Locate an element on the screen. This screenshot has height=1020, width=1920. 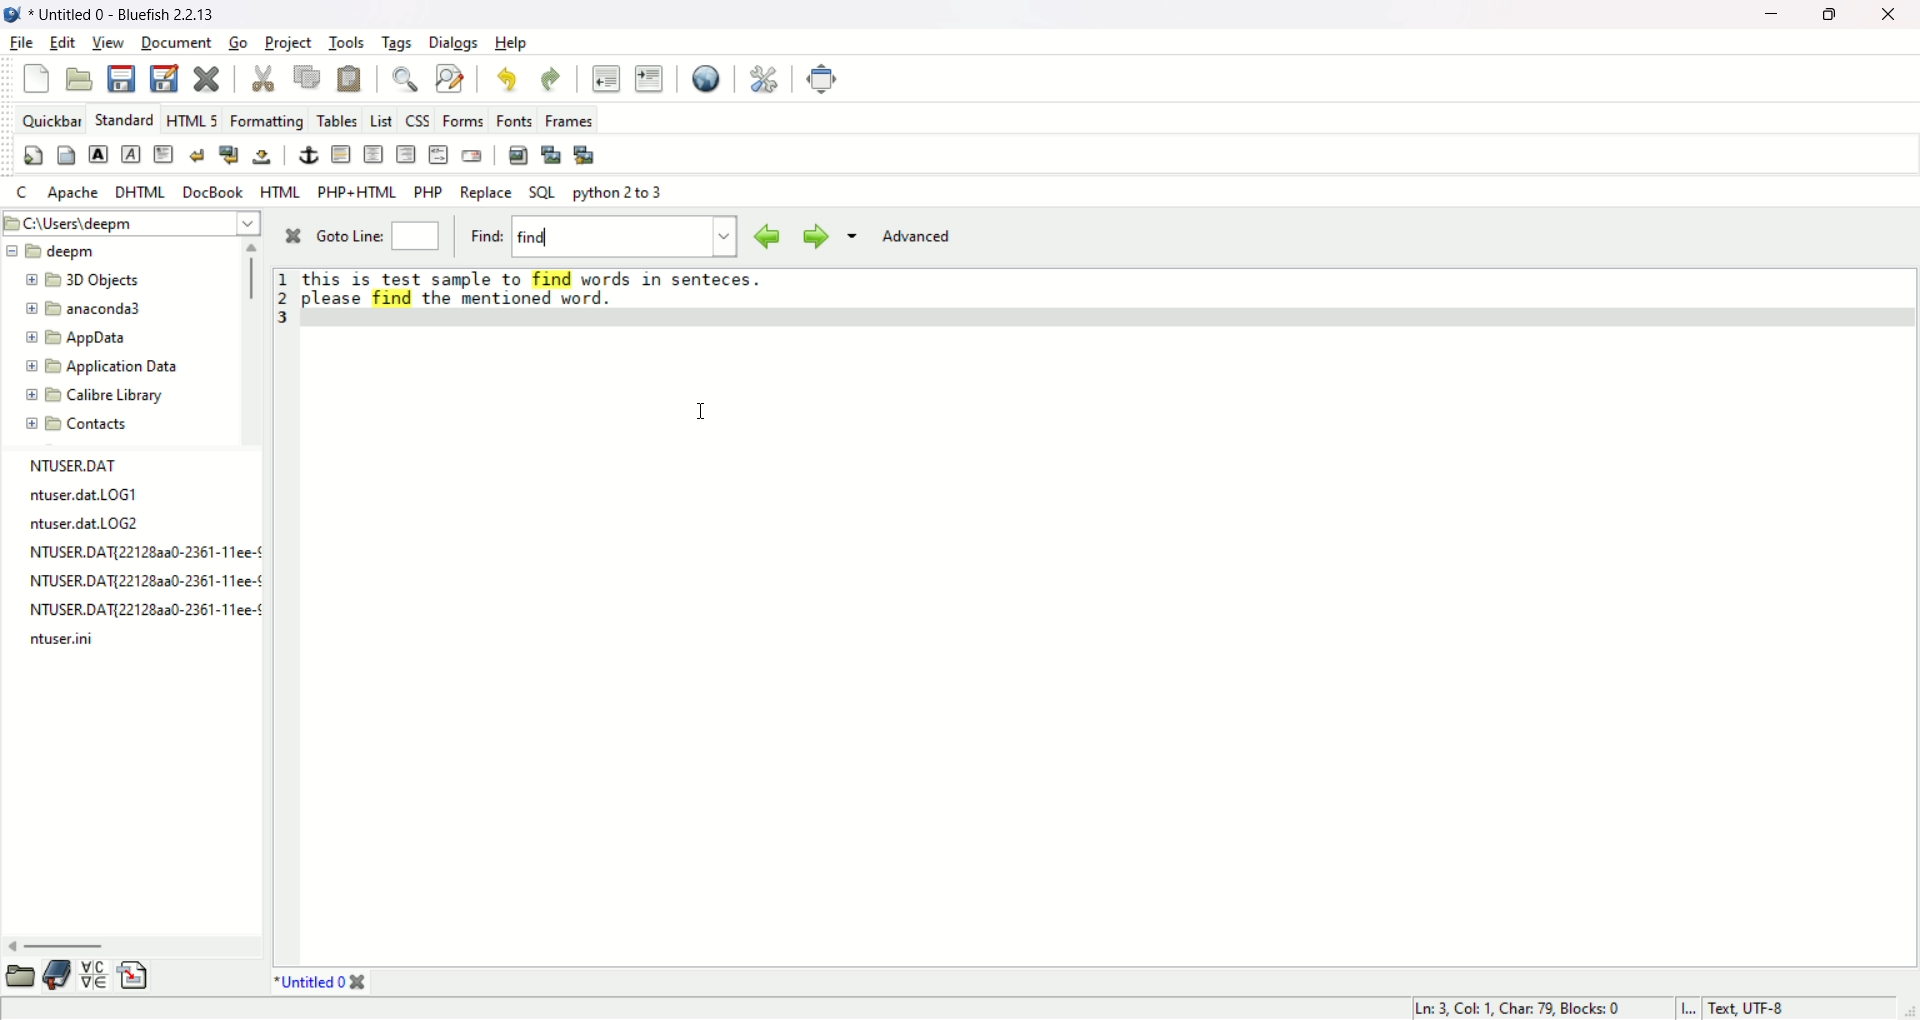
strong is located at coordinates (97, 154).